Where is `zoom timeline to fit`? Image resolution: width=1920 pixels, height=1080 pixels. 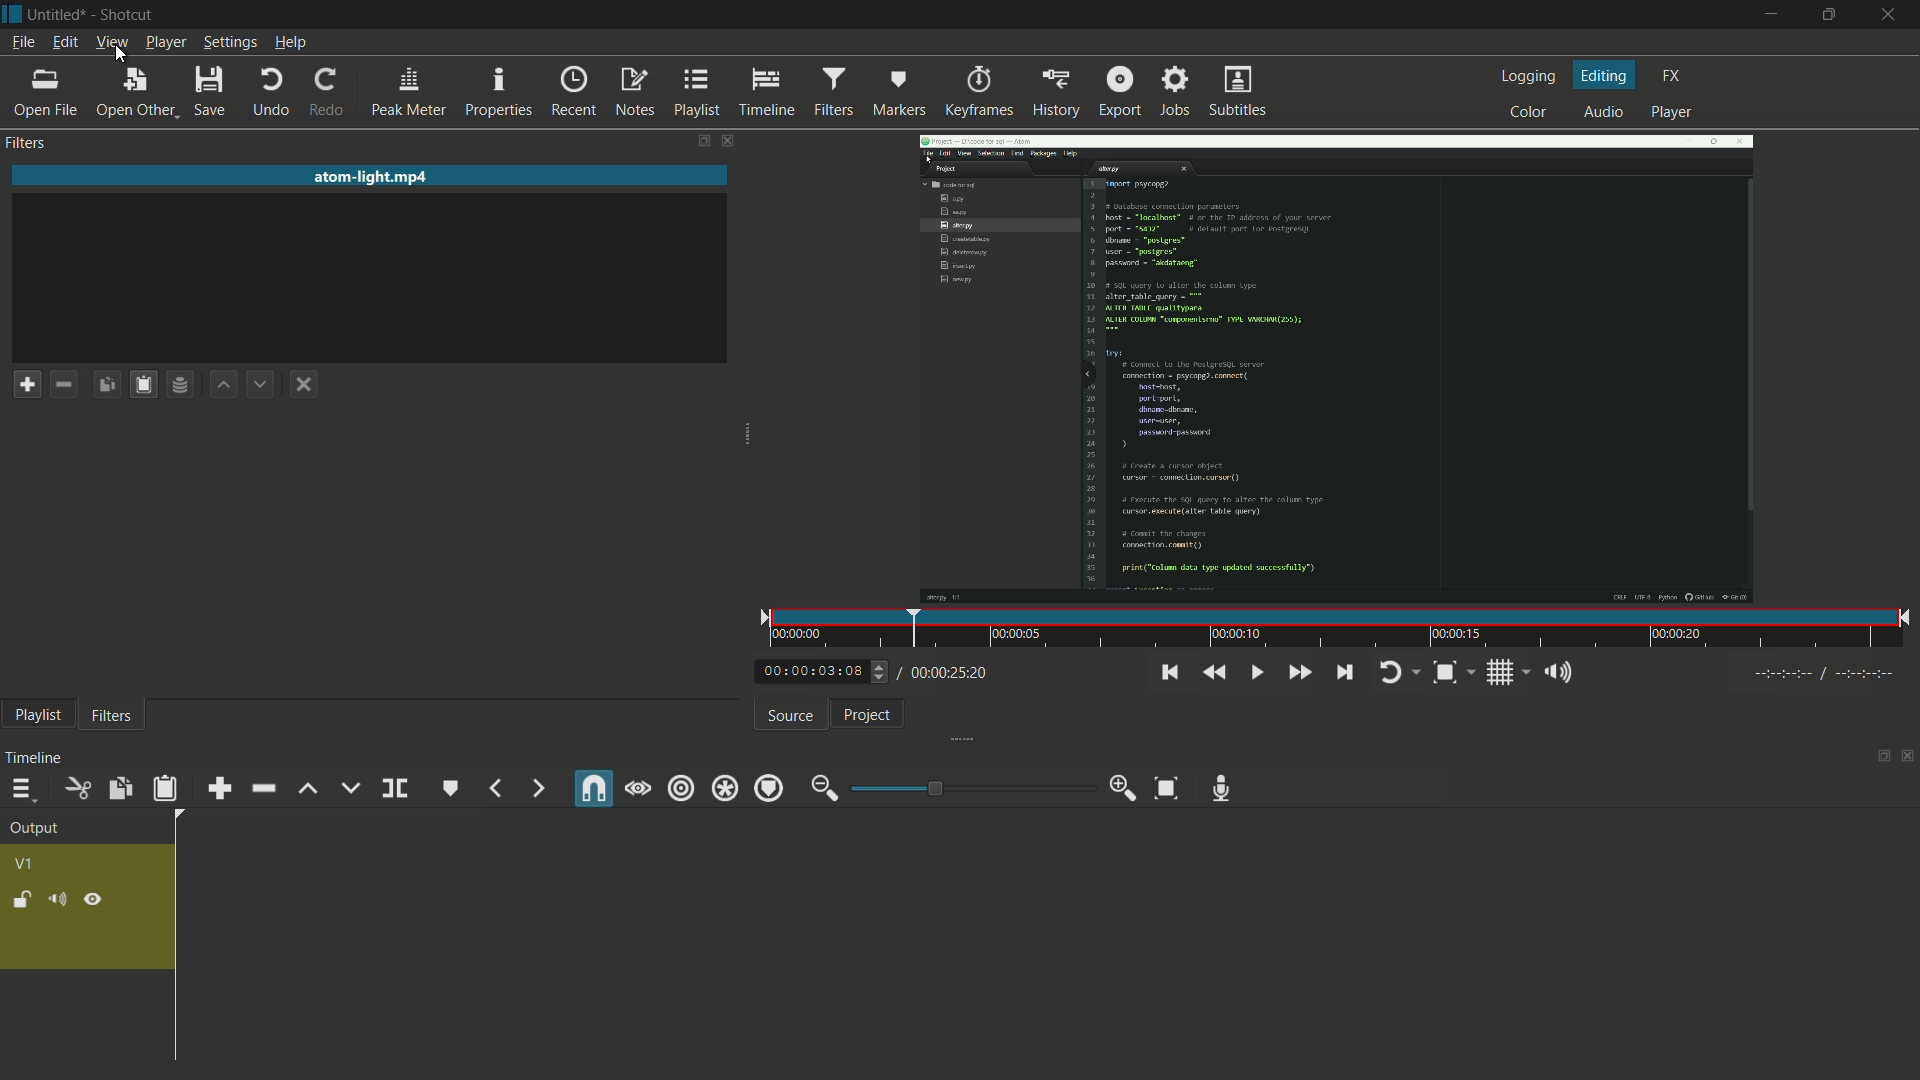 zoom timeline to fit is located at coordinates (1169, 788).